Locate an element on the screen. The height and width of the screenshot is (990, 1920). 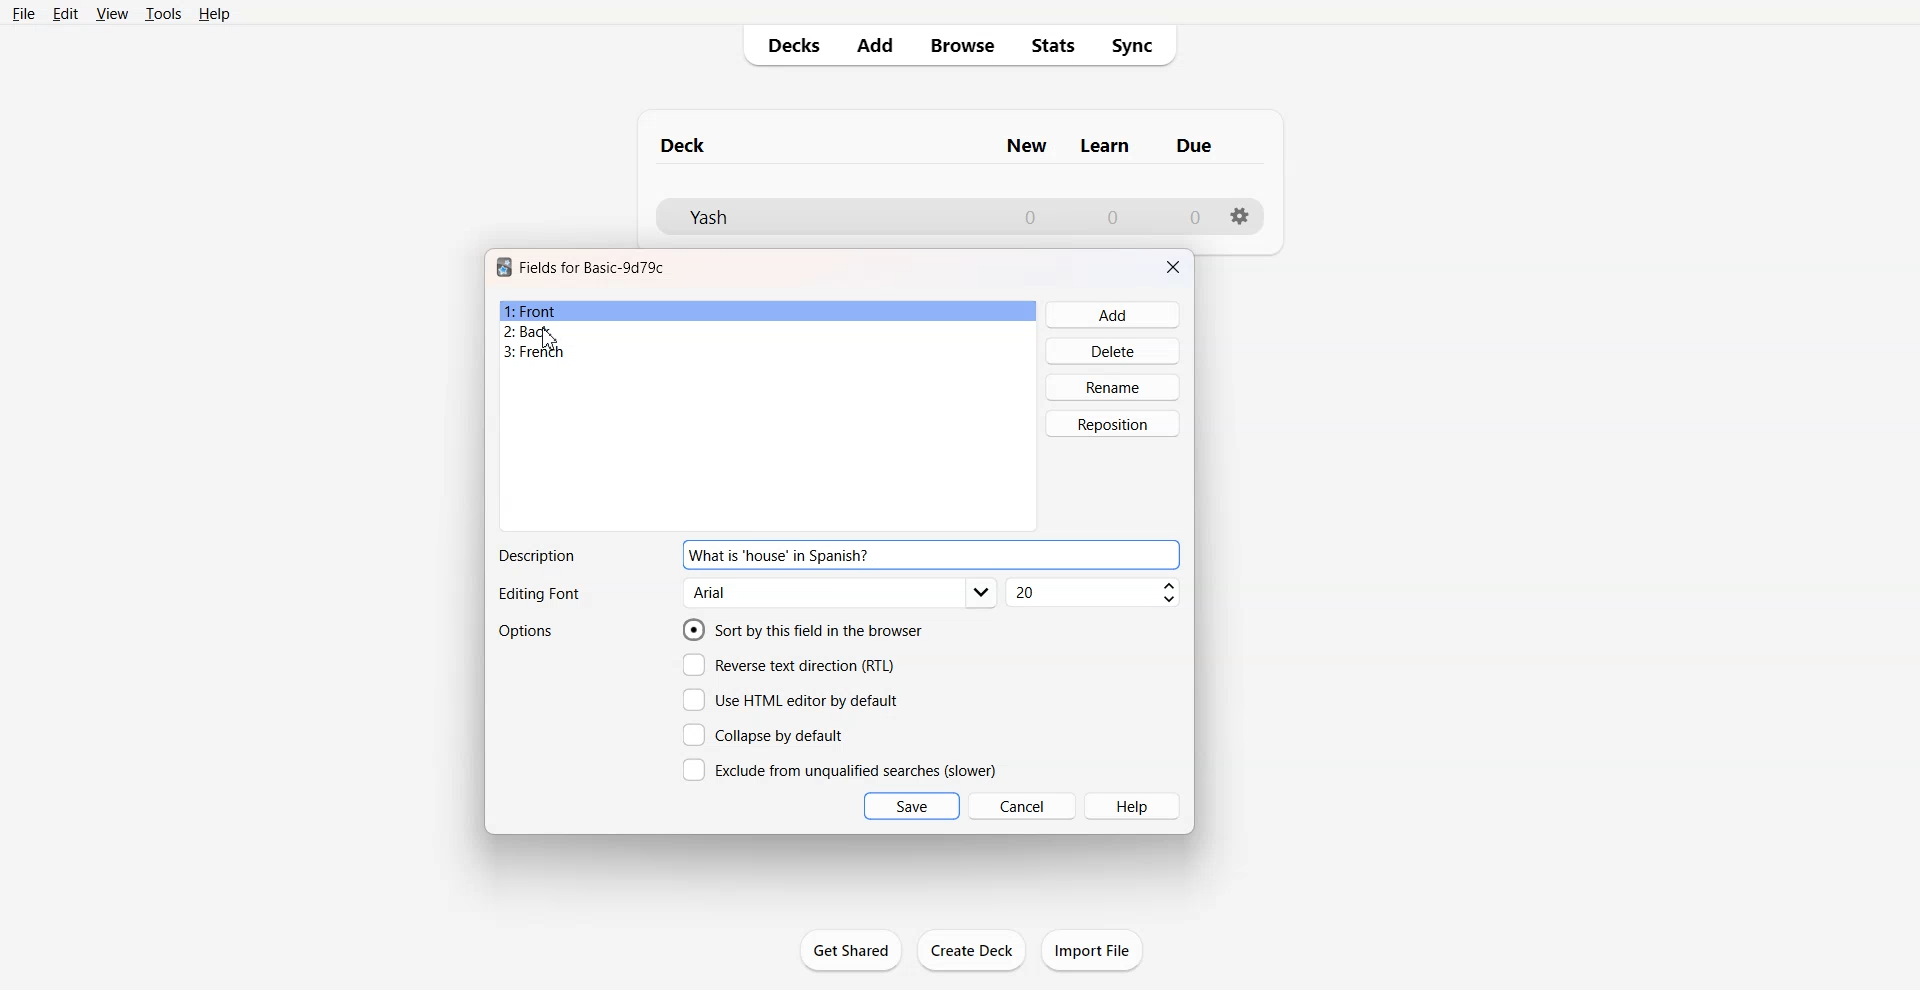
Help is located at coordinates (1134, 806).